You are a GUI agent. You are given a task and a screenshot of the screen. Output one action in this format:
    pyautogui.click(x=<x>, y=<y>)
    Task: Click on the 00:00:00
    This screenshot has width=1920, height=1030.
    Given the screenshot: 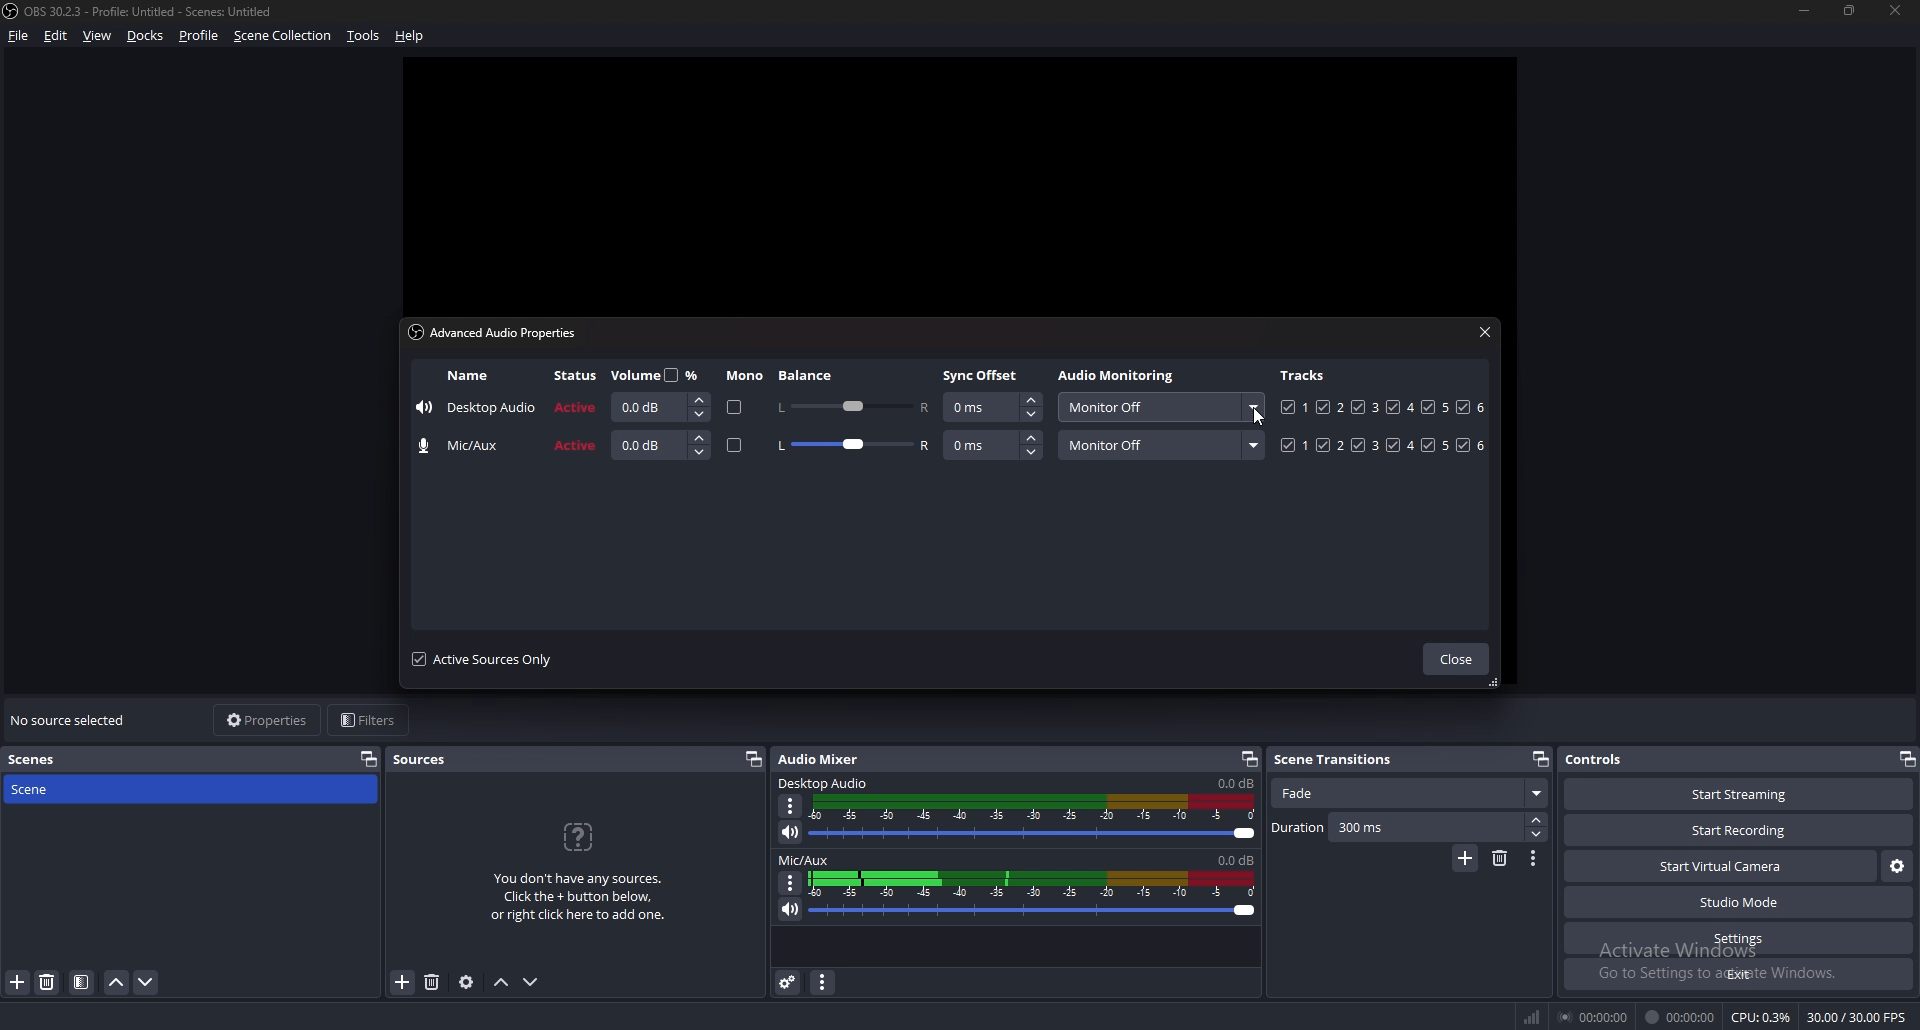 What is the action you would take?
    pyautogui.click(x=1596, y=1016)
    